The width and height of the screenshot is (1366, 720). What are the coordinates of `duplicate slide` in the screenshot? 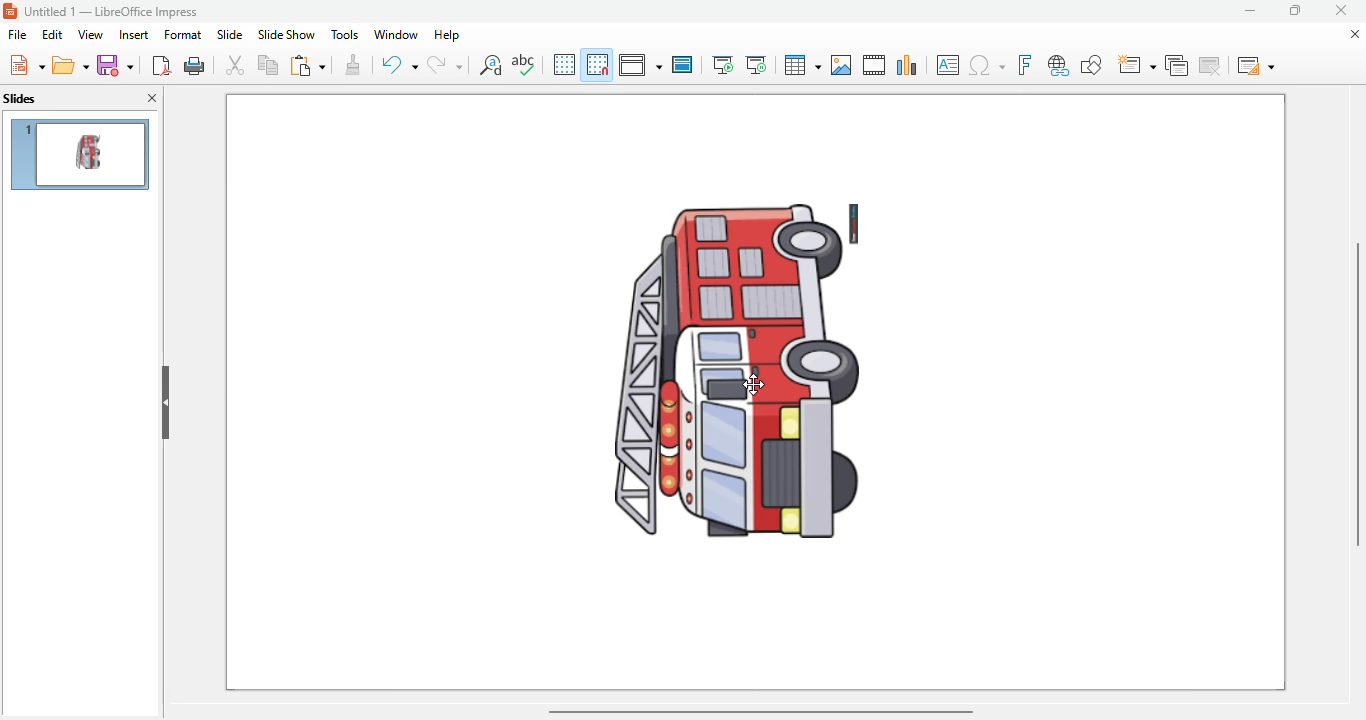 It's located at (1177, 65).